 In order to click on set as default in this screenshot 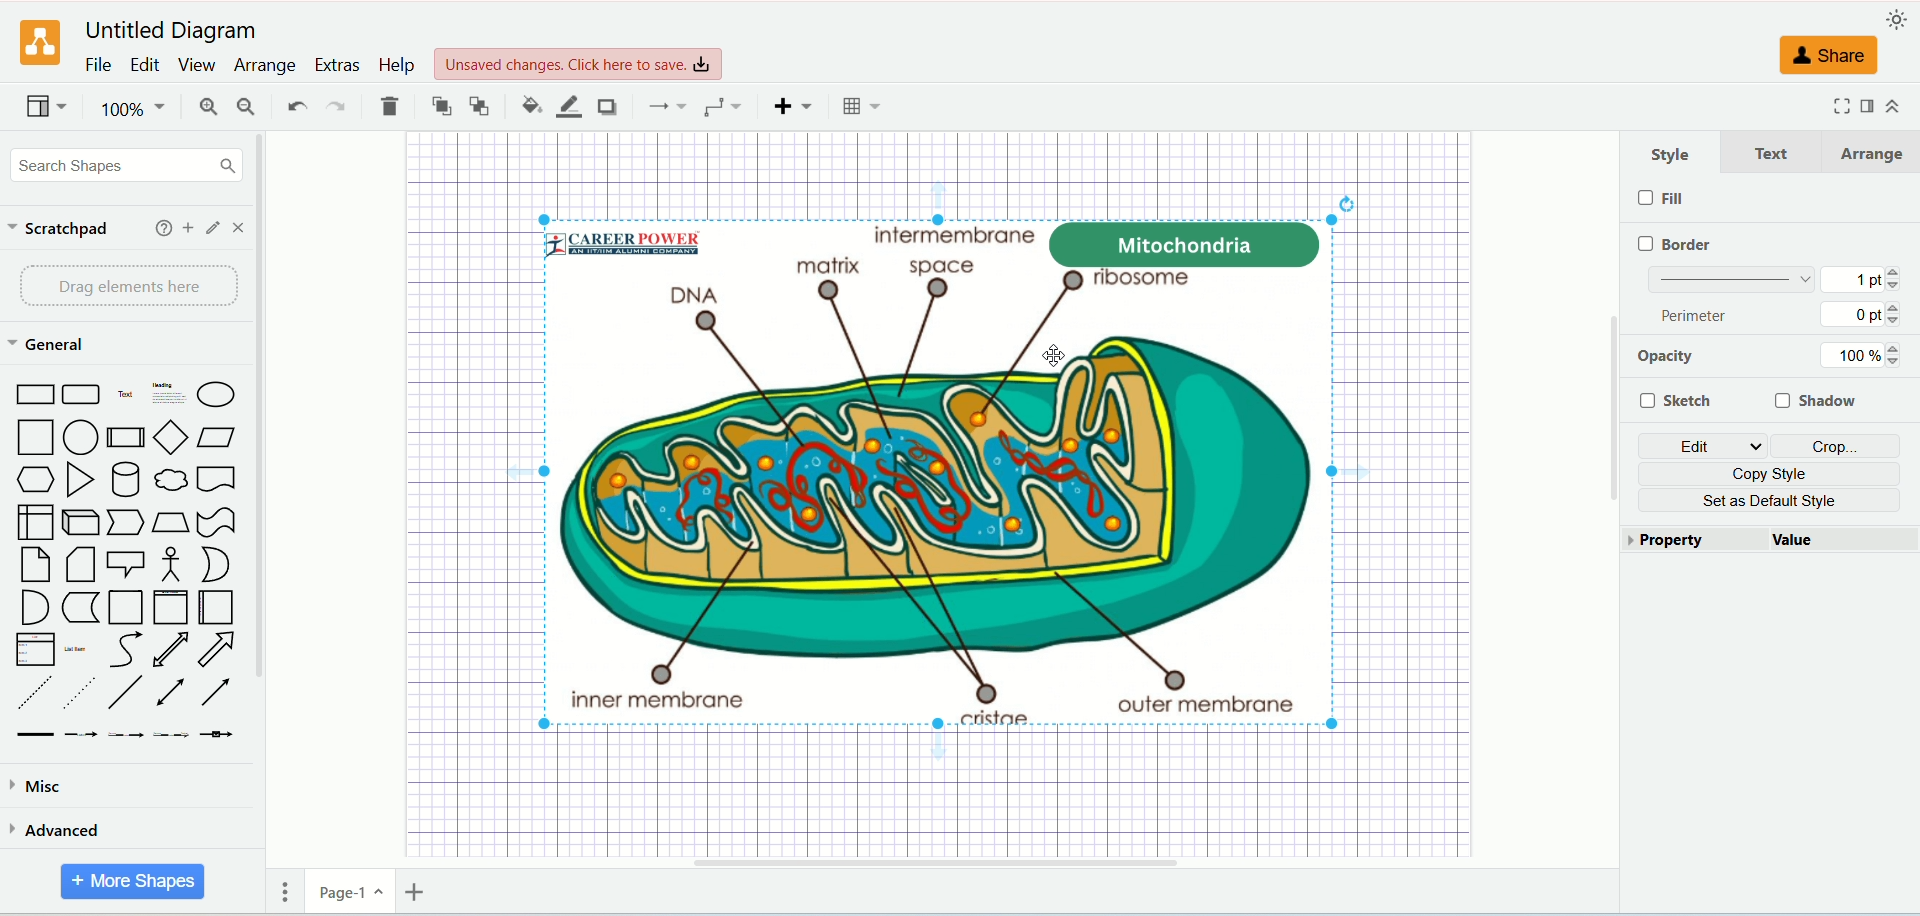, I will do `click(1774, 500)`.